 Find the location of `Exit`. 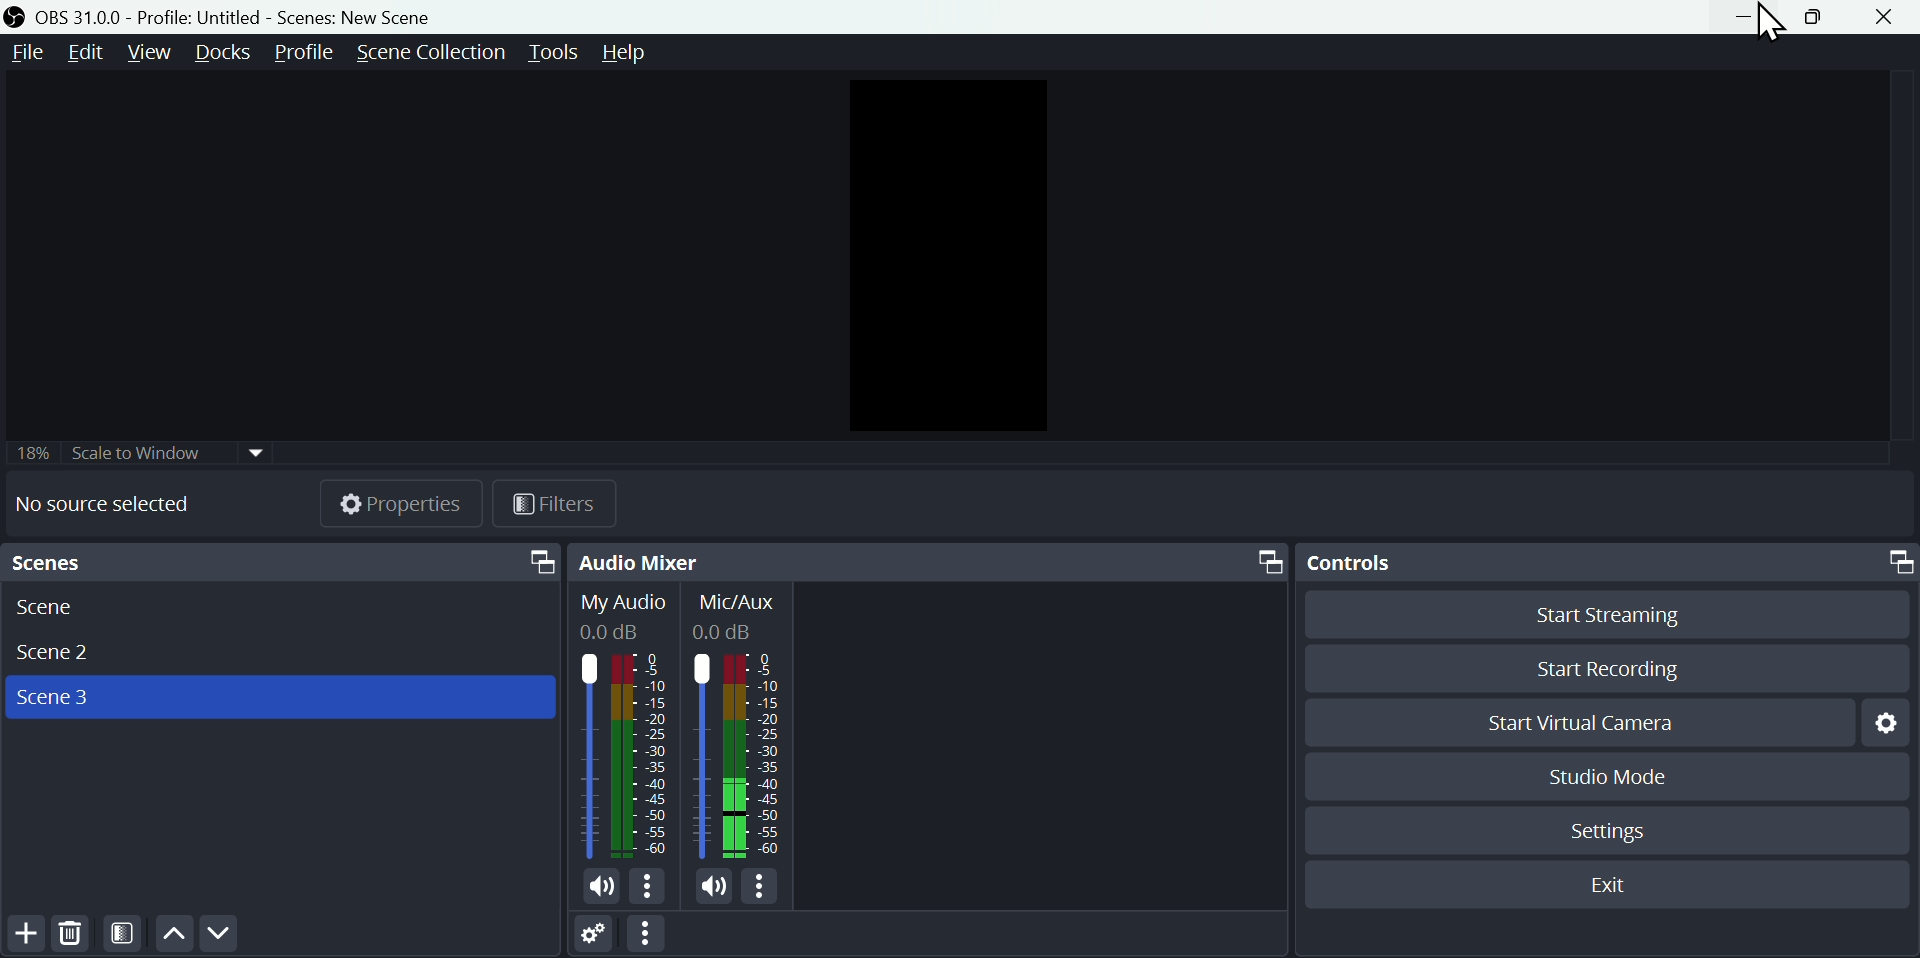

Exit is located at coordinates (1602, 883).